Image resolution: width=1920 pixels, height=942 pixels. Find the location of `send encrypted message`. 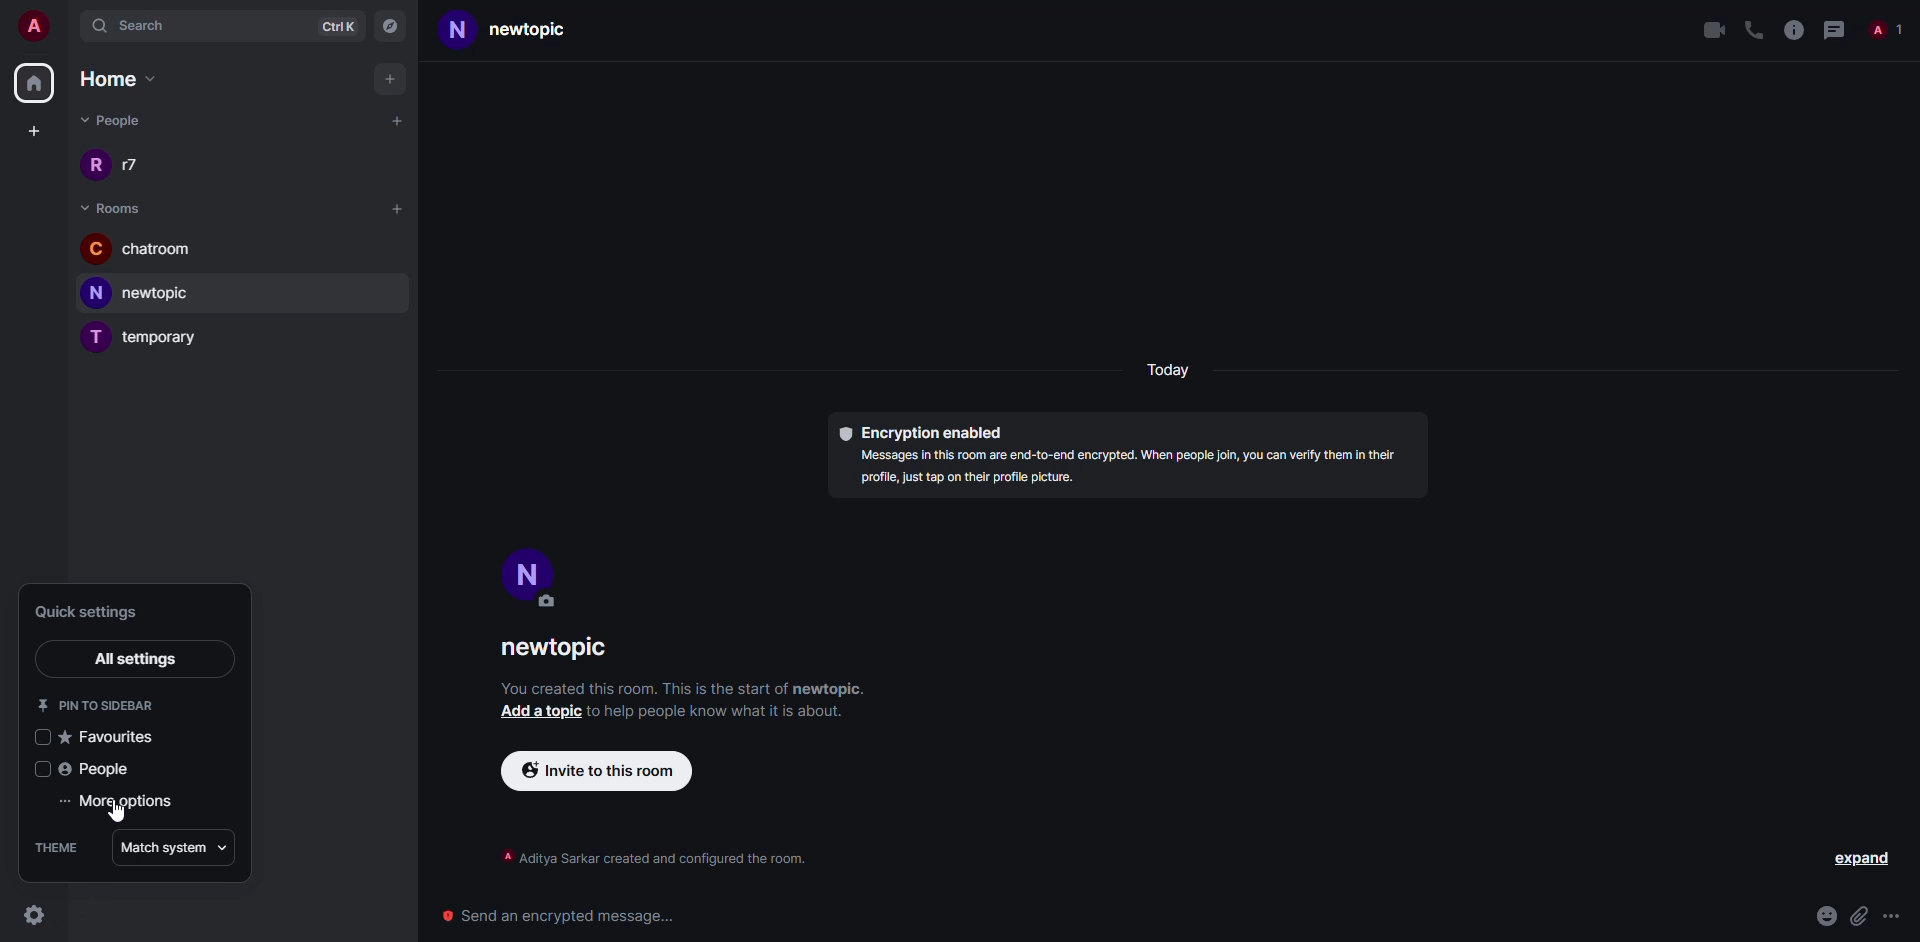

send encrypted message is located at coordinates (565, 914).